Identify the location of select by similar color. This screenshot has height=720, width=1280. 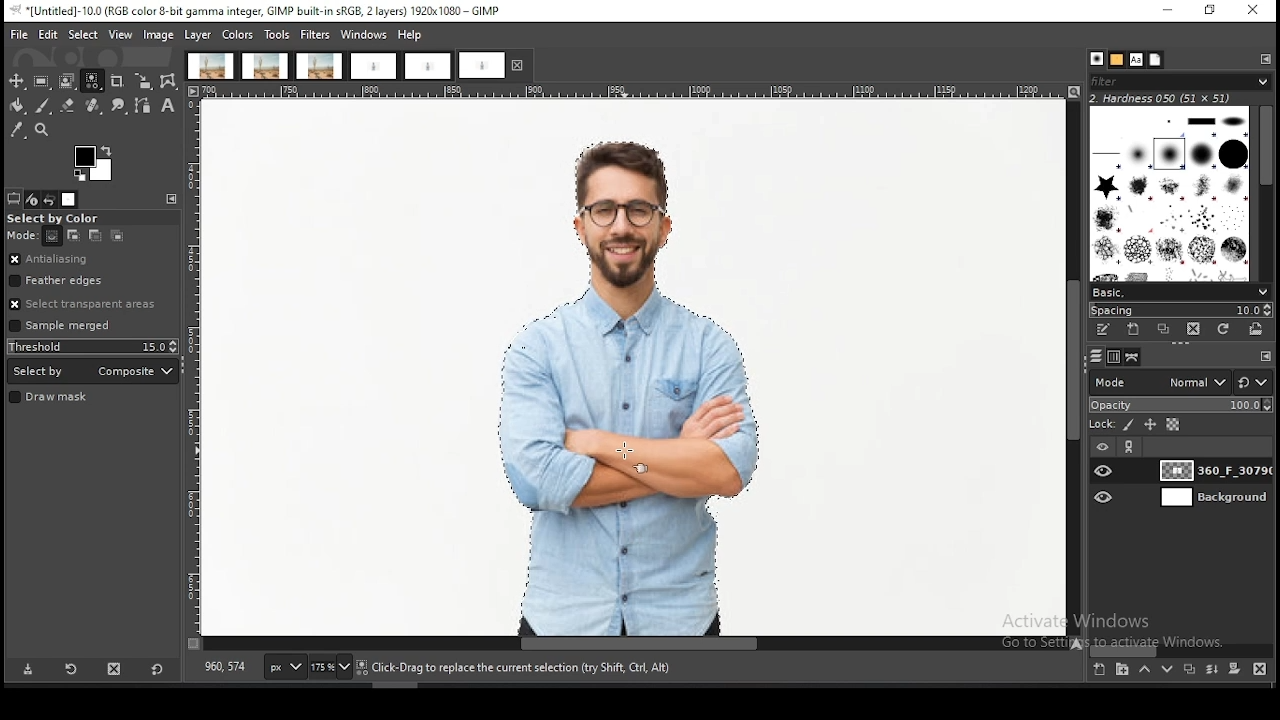
(92, 81).